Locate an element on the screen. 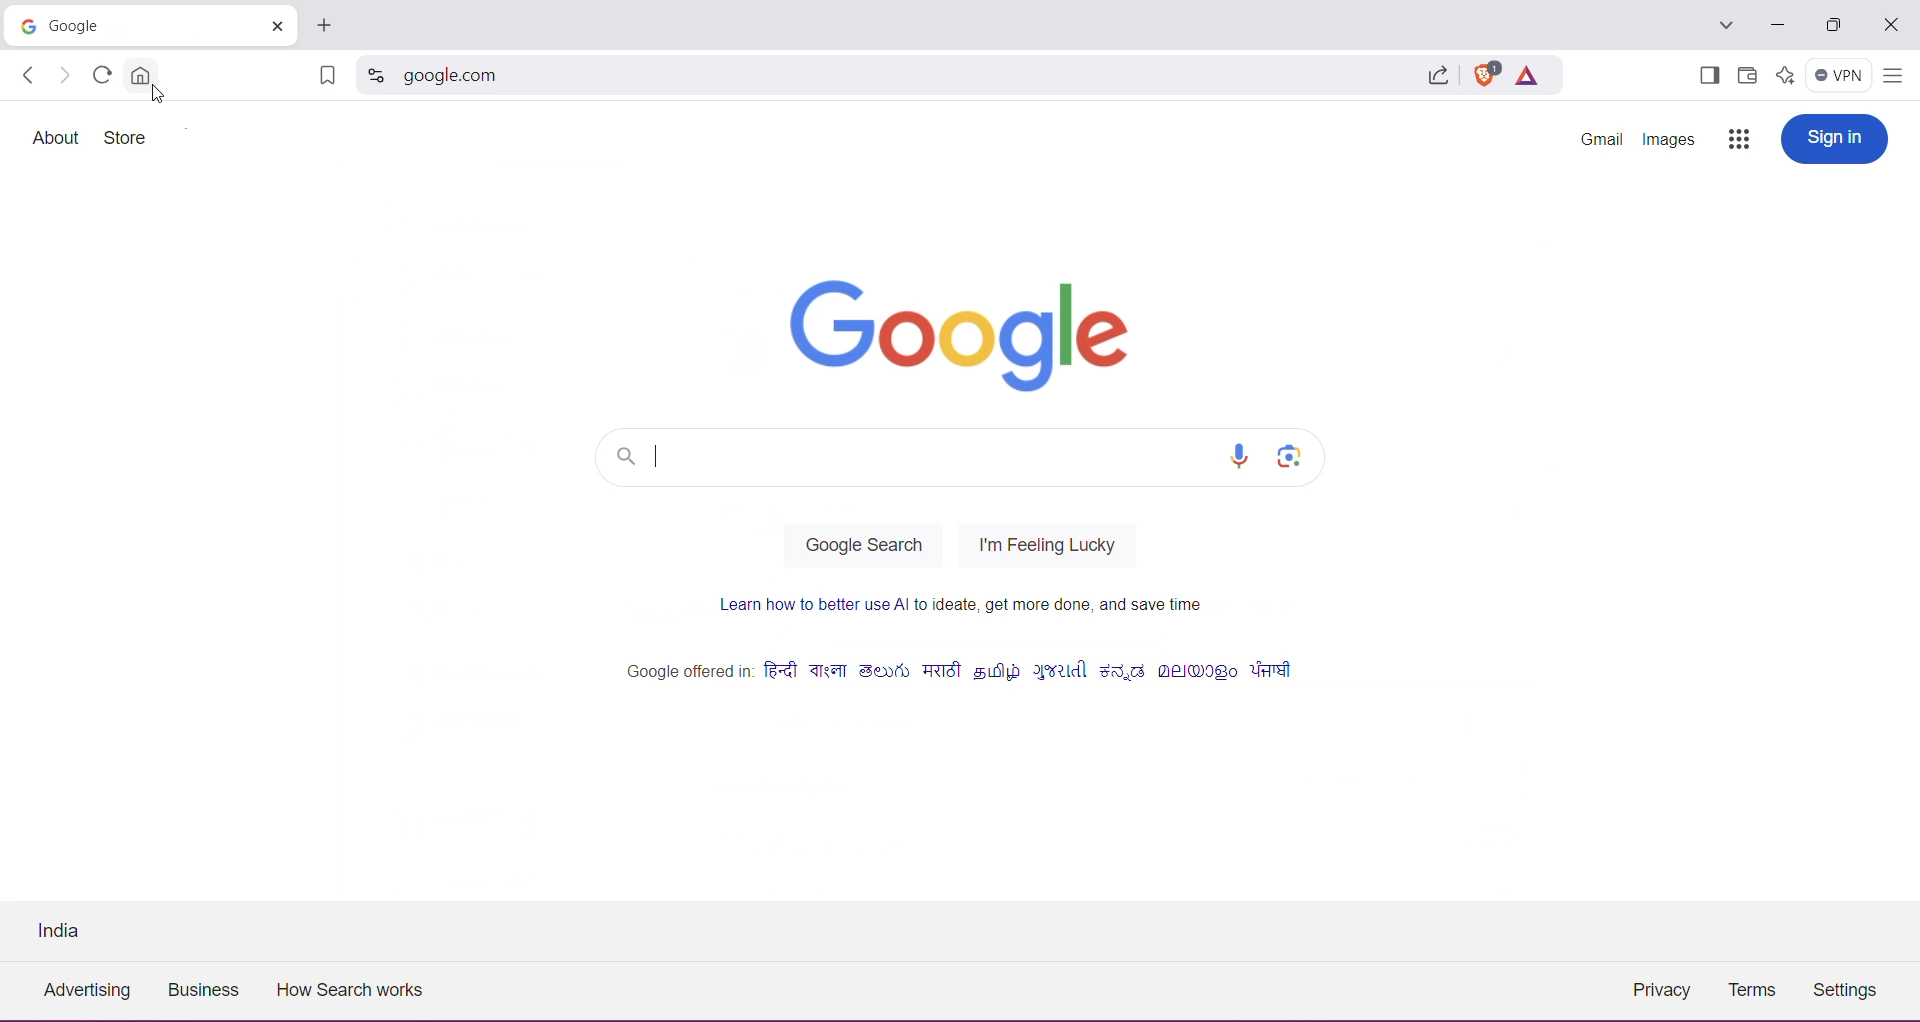  Google apps is located at coordinates (1737, 141).